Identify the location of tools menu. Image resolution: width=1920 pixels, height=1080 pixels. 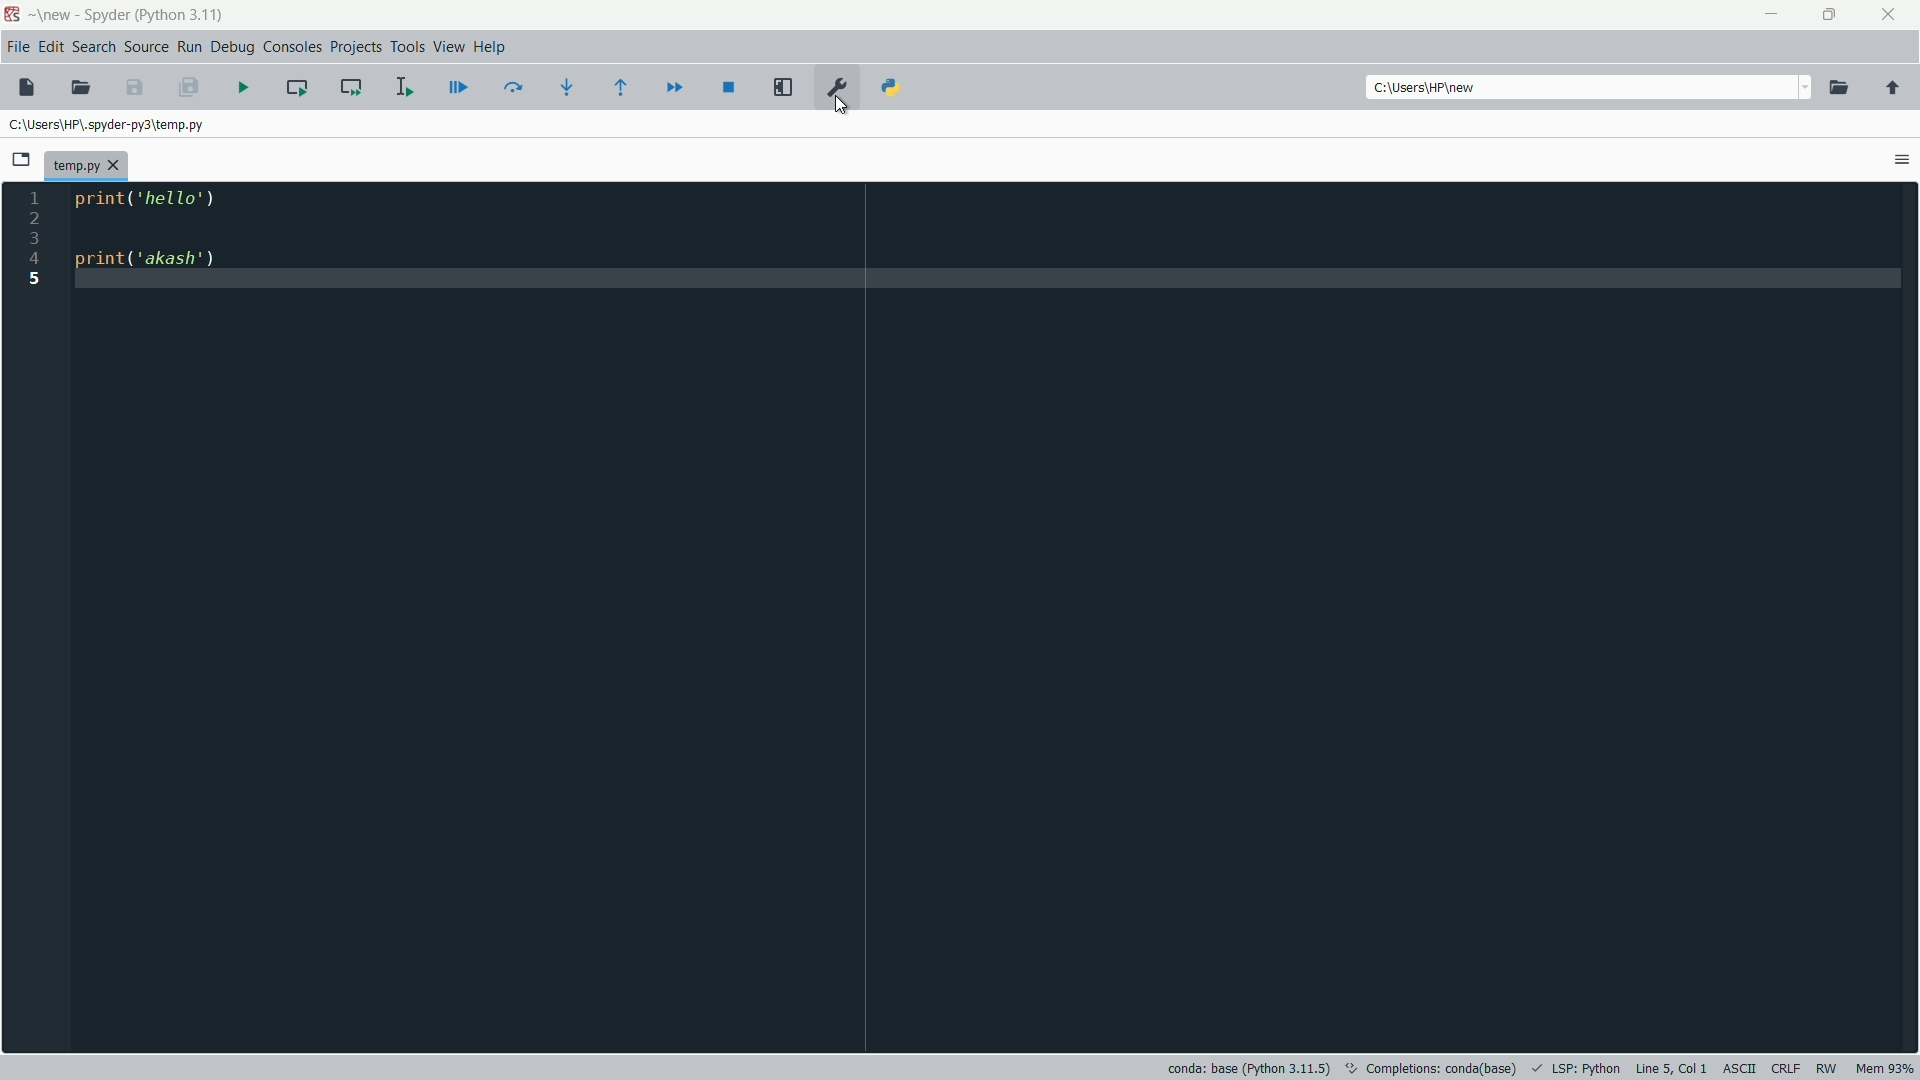
(406, 47).